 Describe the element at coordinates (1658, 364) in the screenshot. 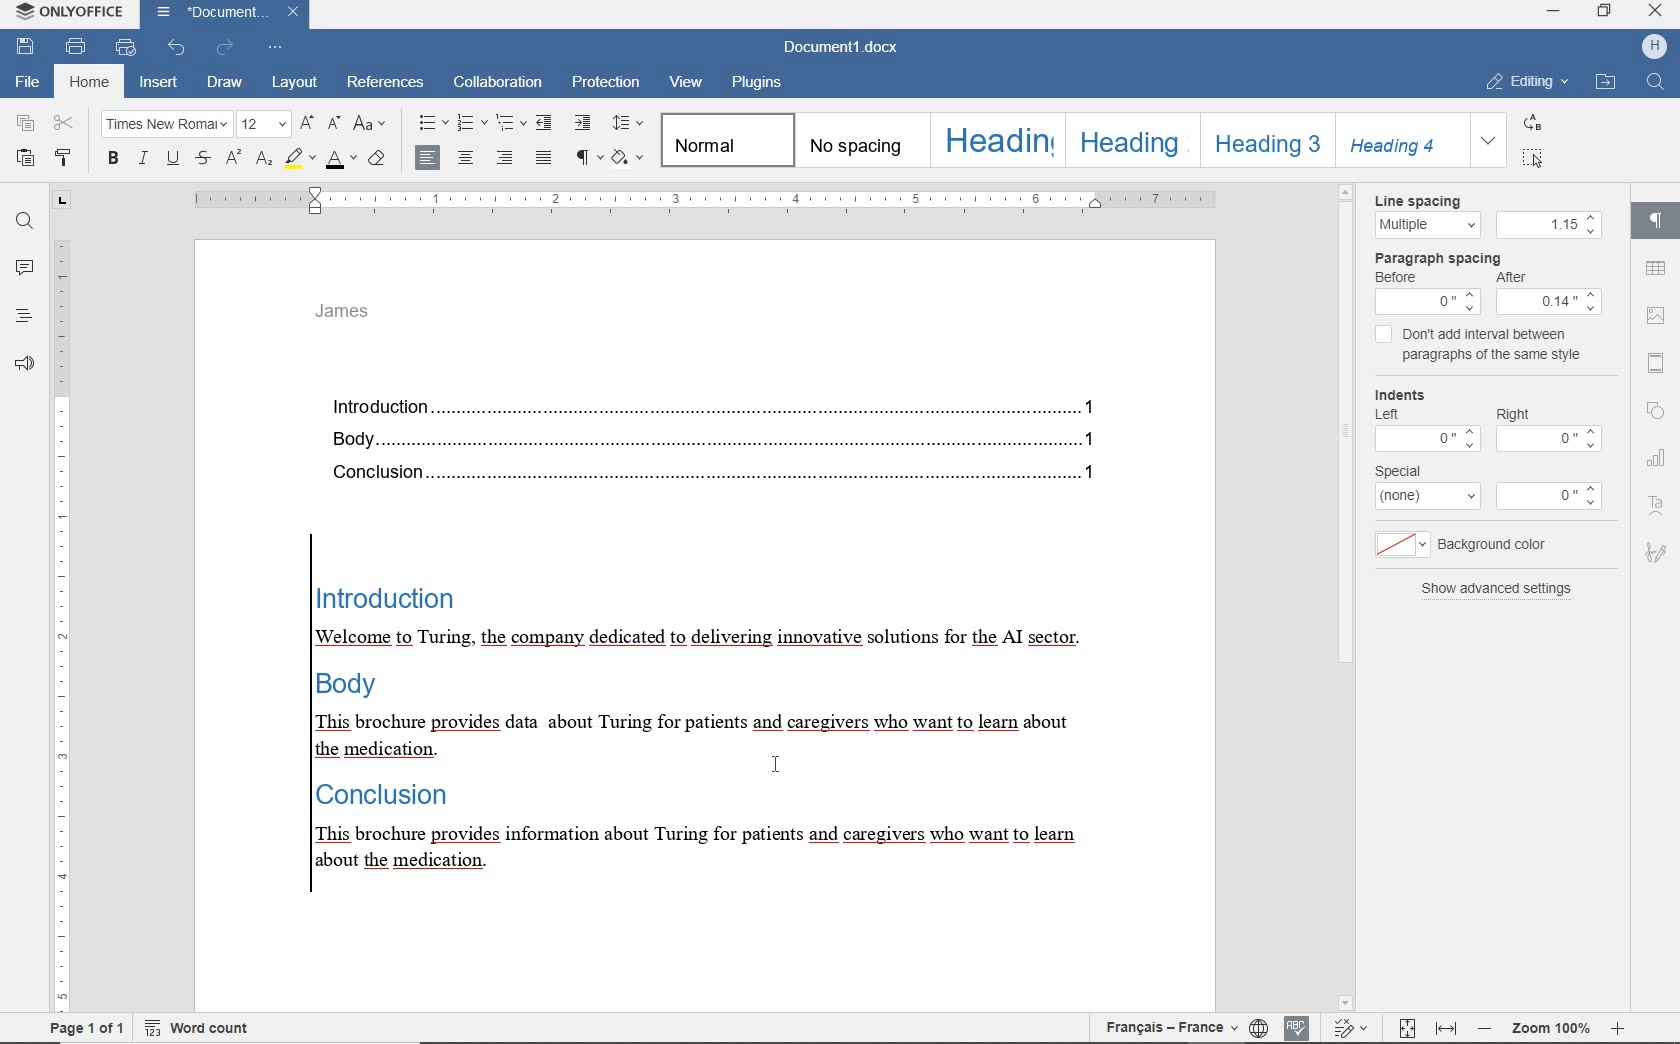

I see `header and footer` at that location.